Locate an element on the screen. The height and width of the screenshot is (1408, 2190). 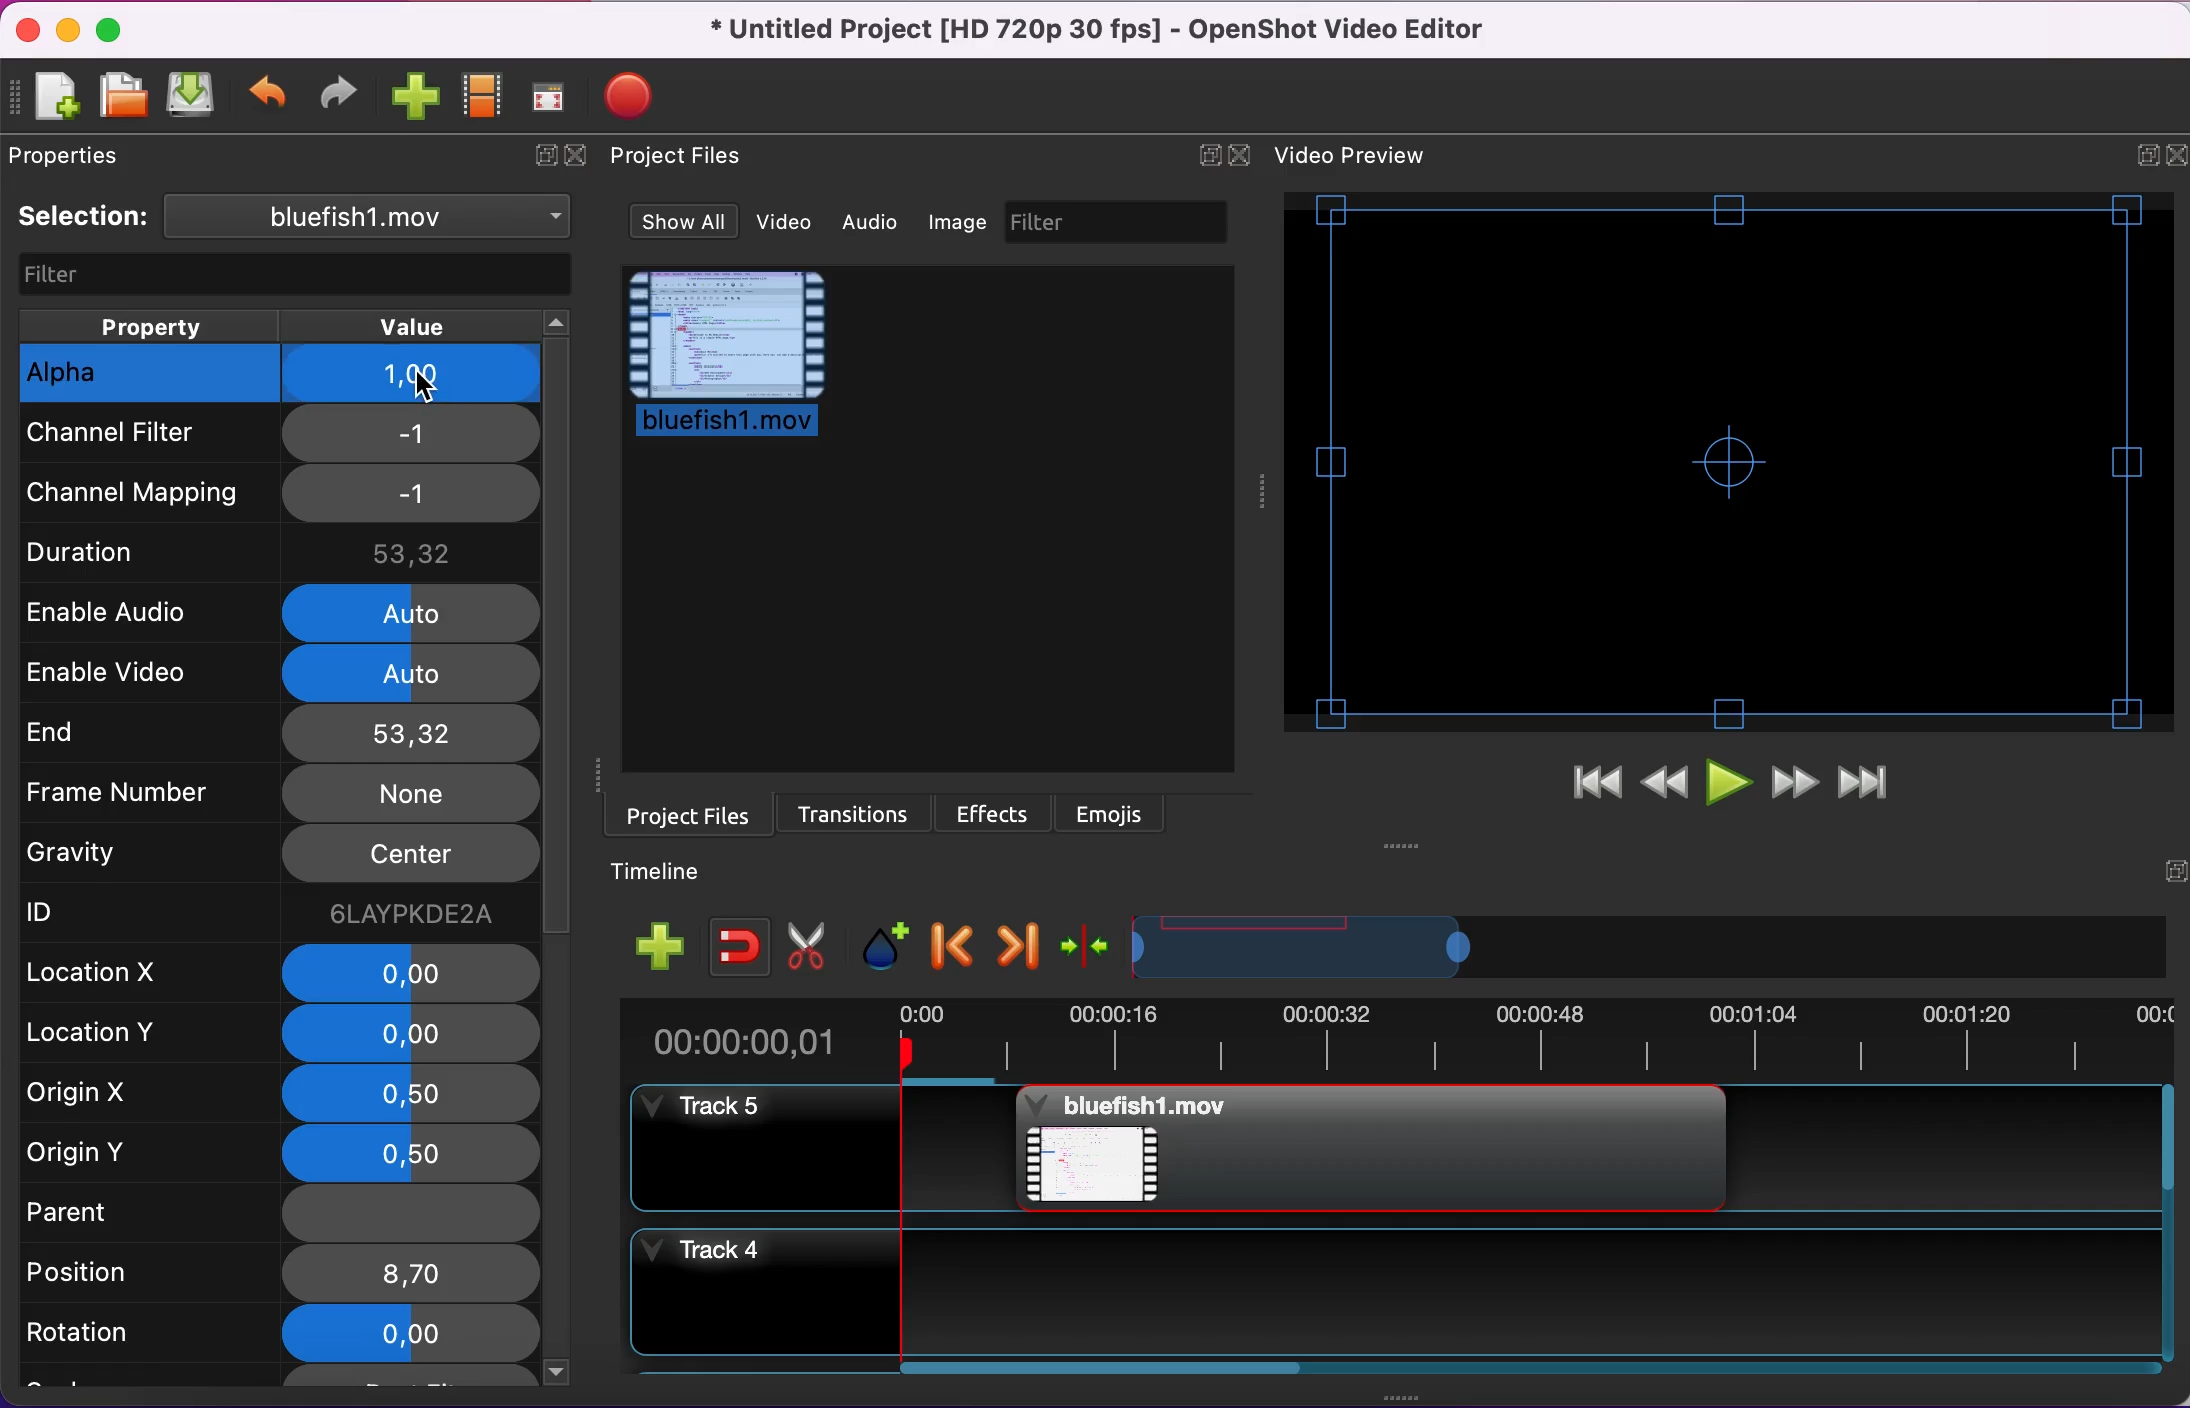
add marker is located at coordinates (891, 946).